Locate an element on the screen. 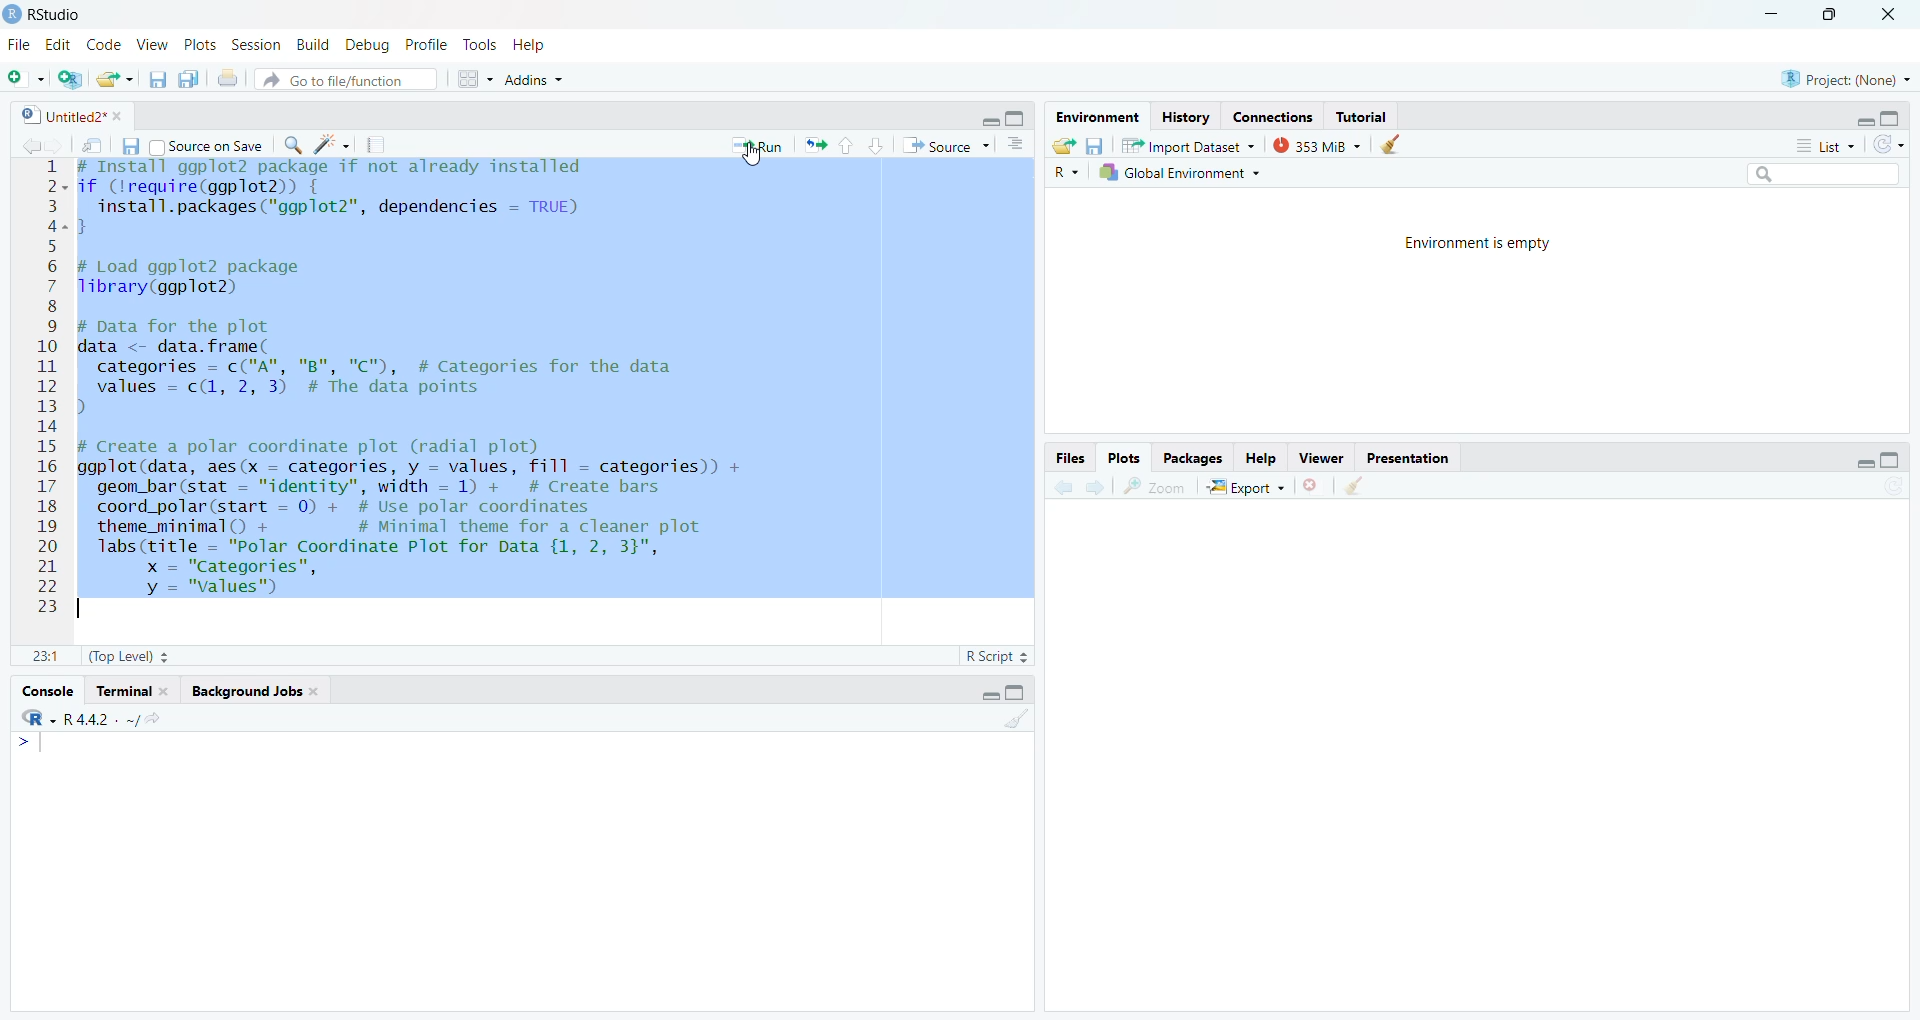 This screenshot has height=1020, width=1920. hide r script is located at coordinates (1857, 117).